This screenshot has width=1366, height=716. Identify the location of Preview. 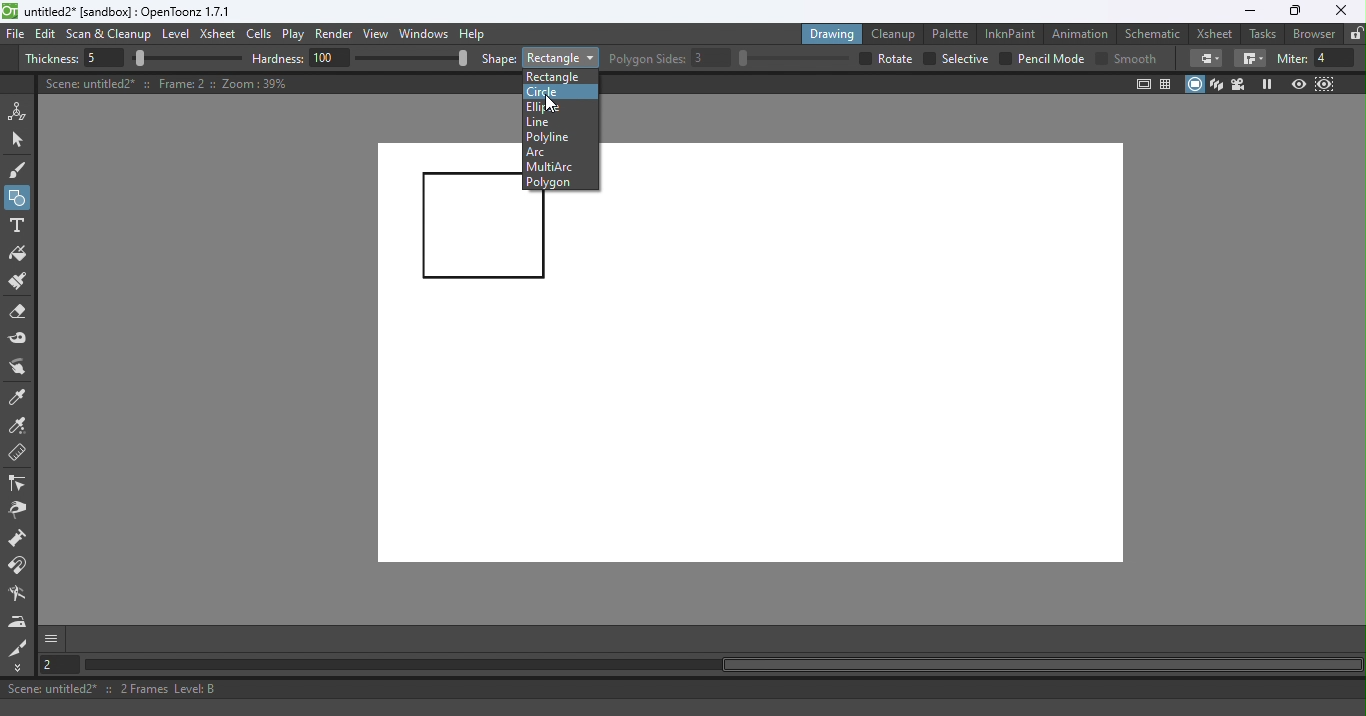
(1298, 85).